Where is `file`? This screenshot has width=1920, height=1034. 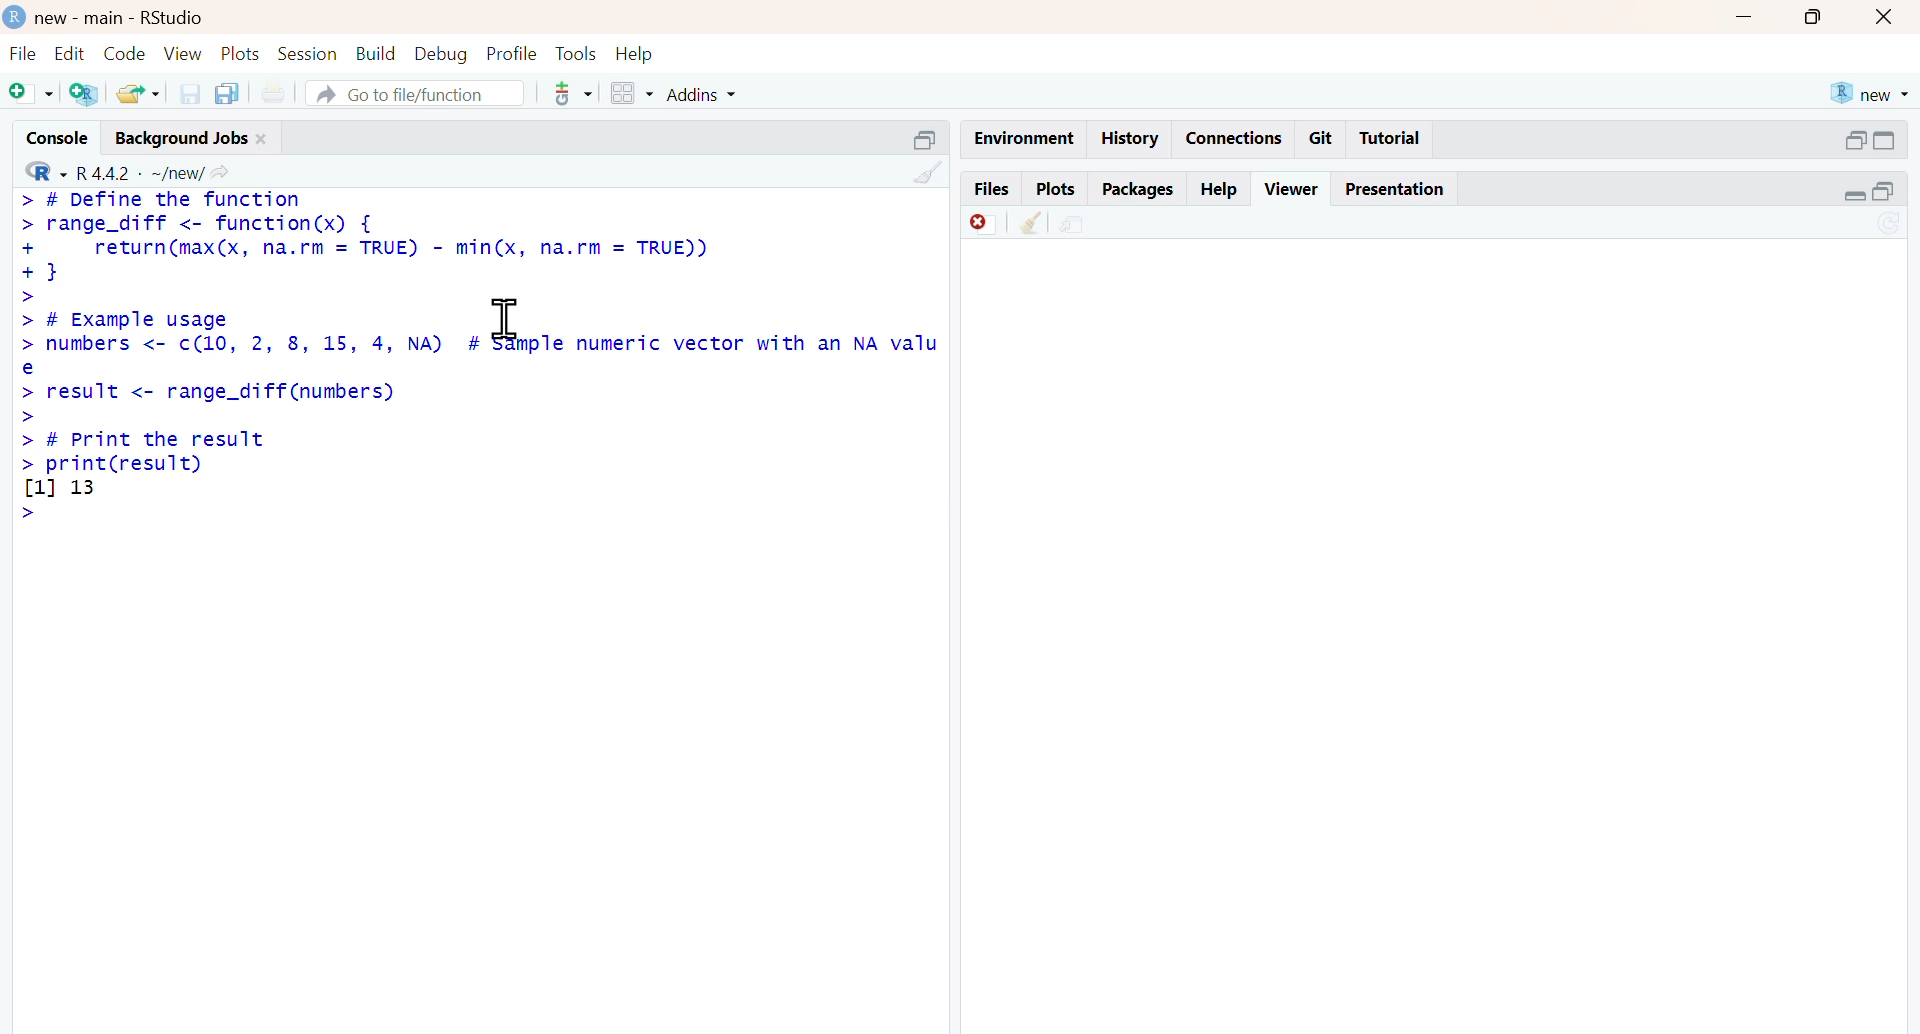
file is located at coordinates (24, 53).